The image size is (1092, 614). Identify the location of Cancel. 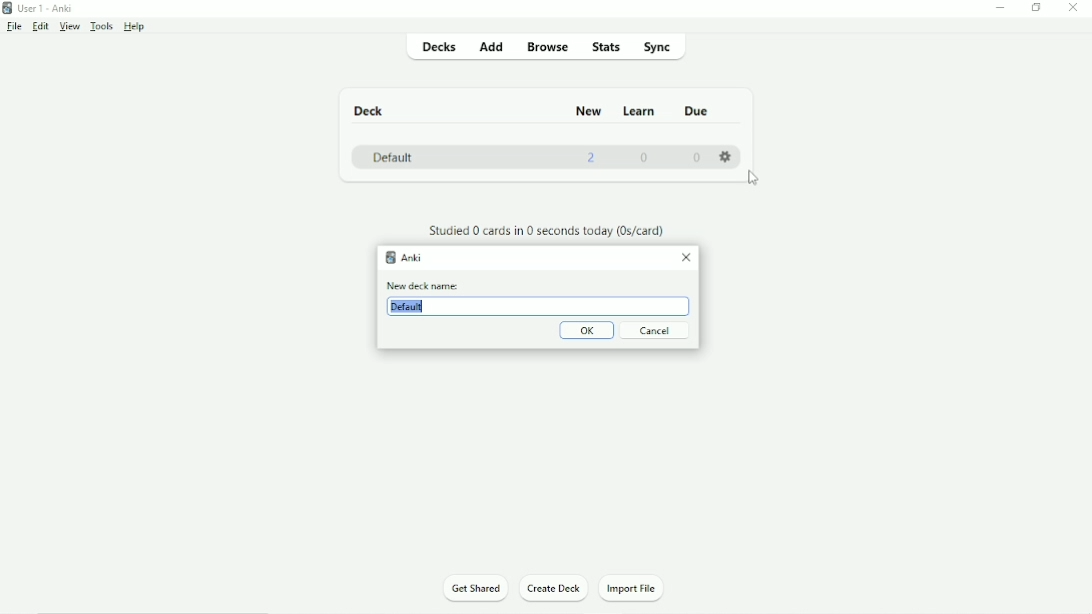
(658, 330).